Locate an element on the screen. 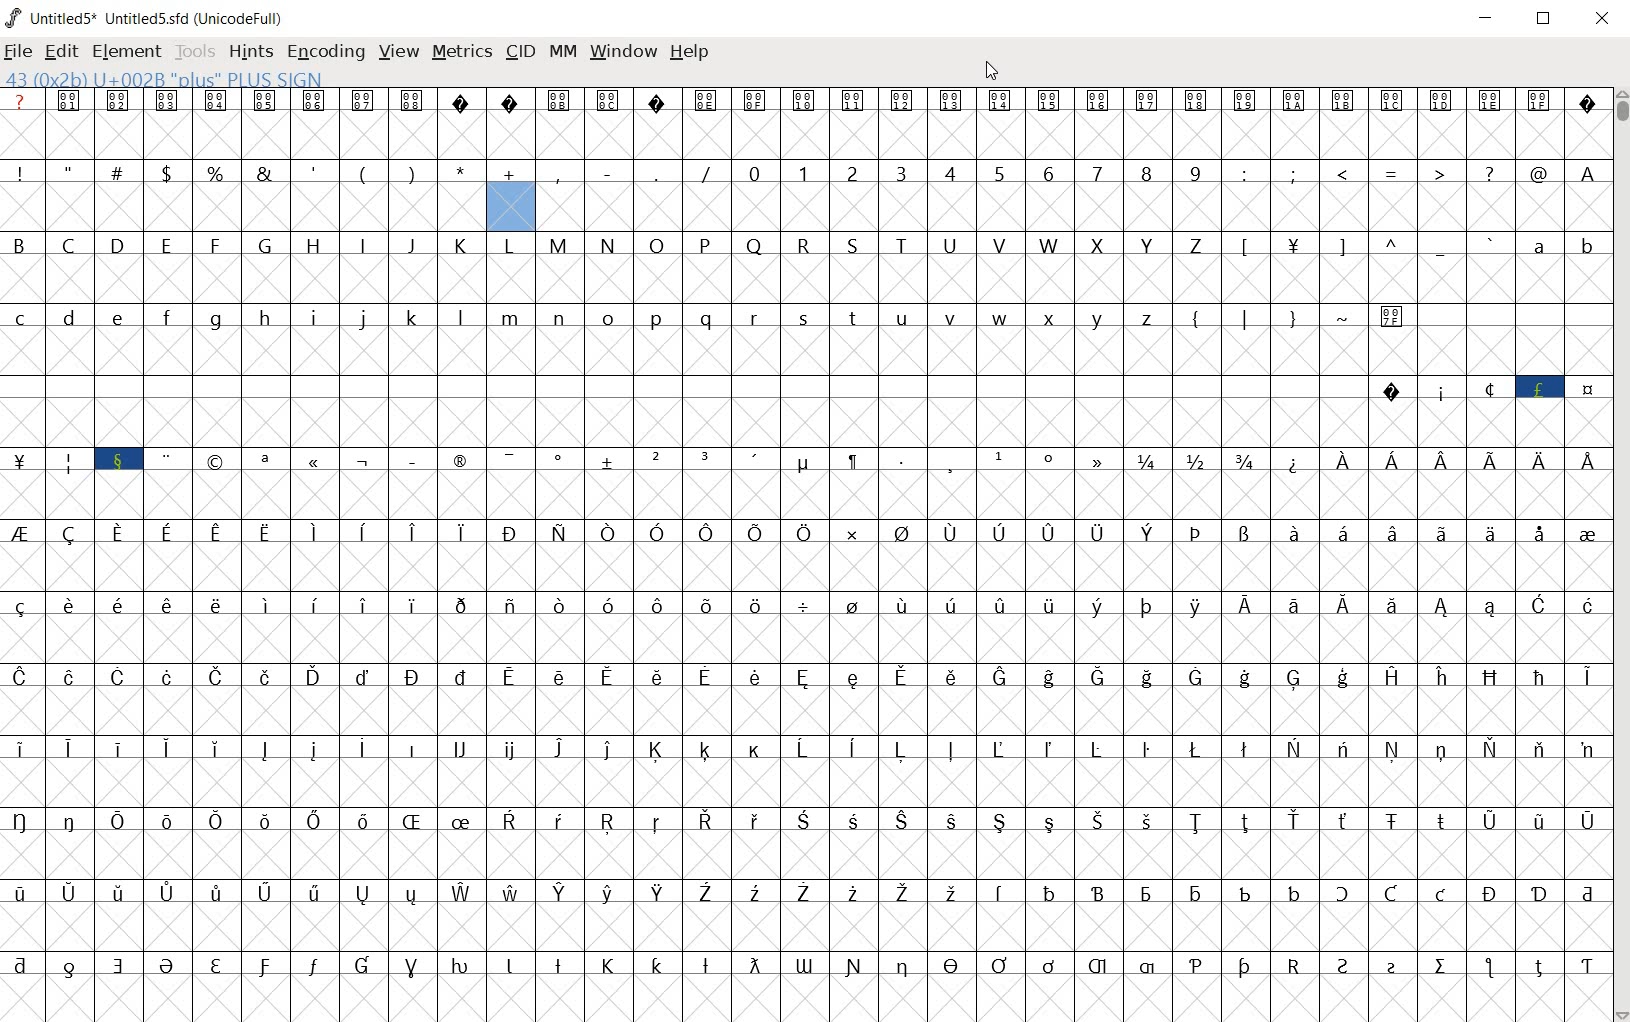 The height and width of the screenshot is (1022, 1630). Latin extended characters is located at coordinates (1415, 629).